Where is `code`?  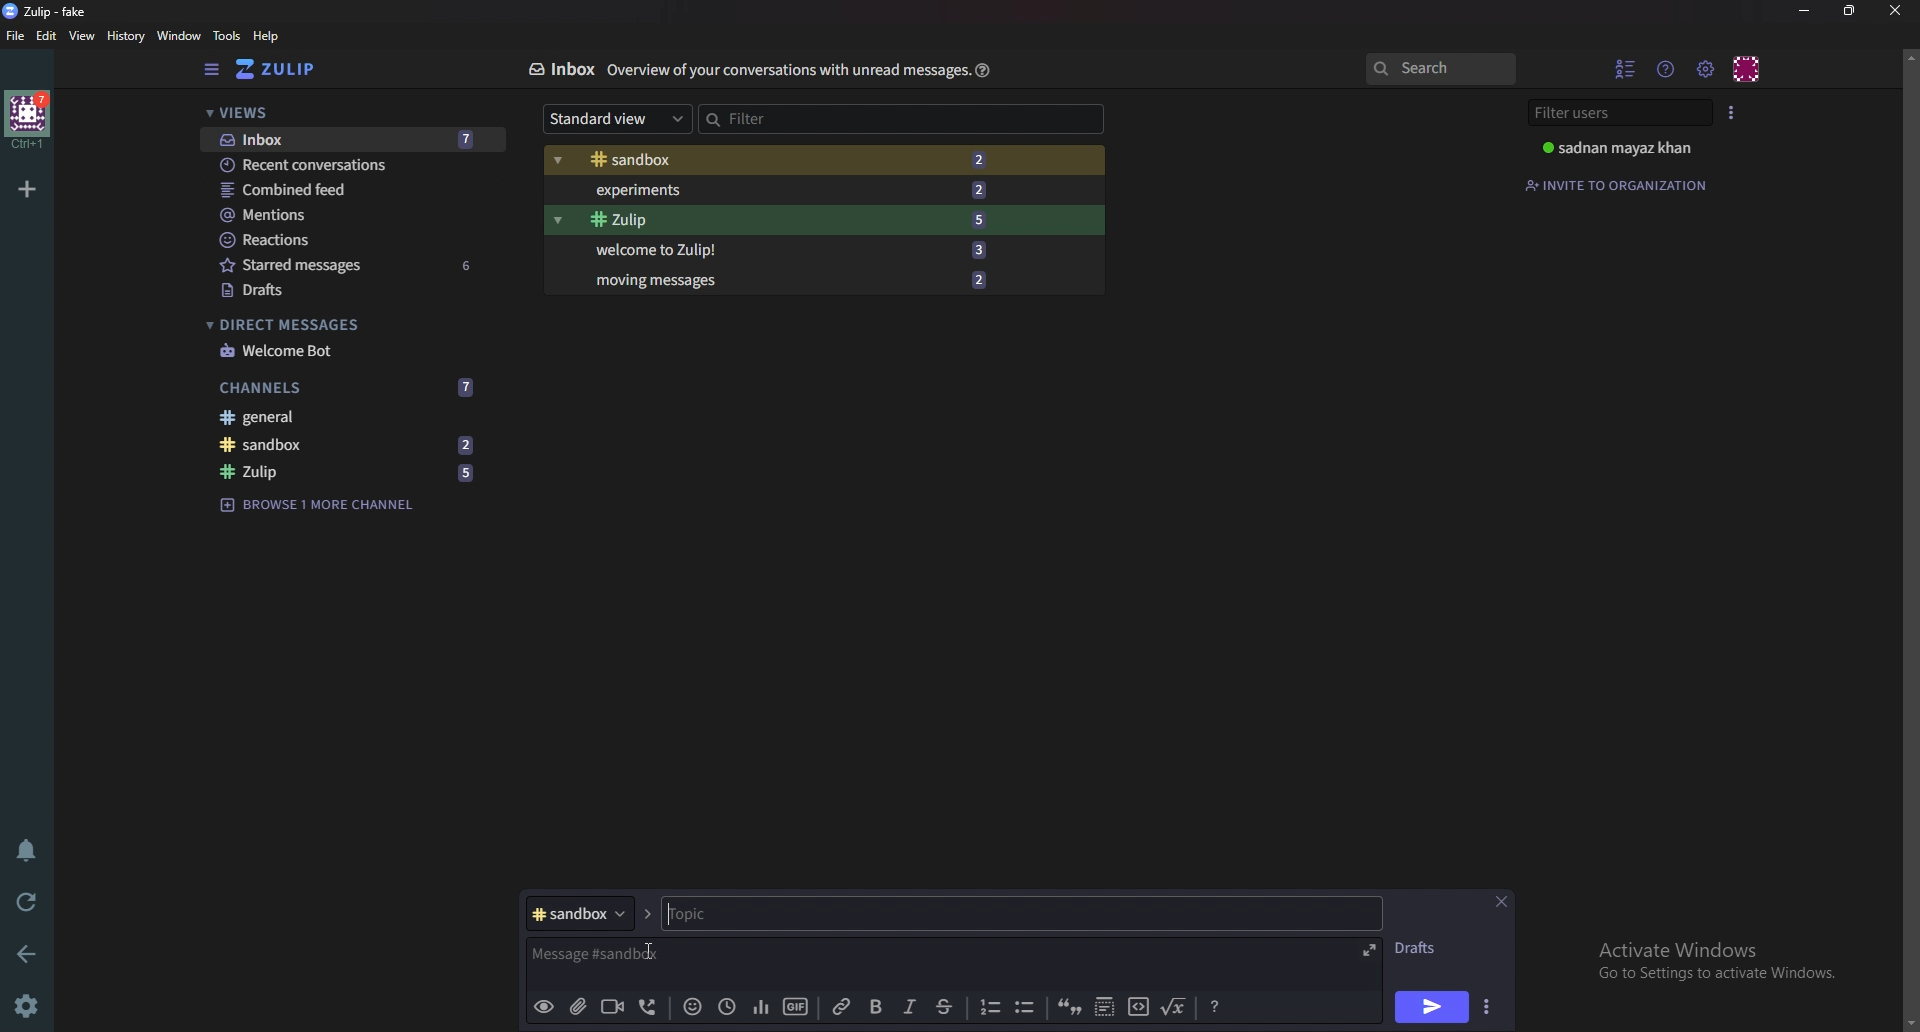 code is located at coordinates (1138, 1005).